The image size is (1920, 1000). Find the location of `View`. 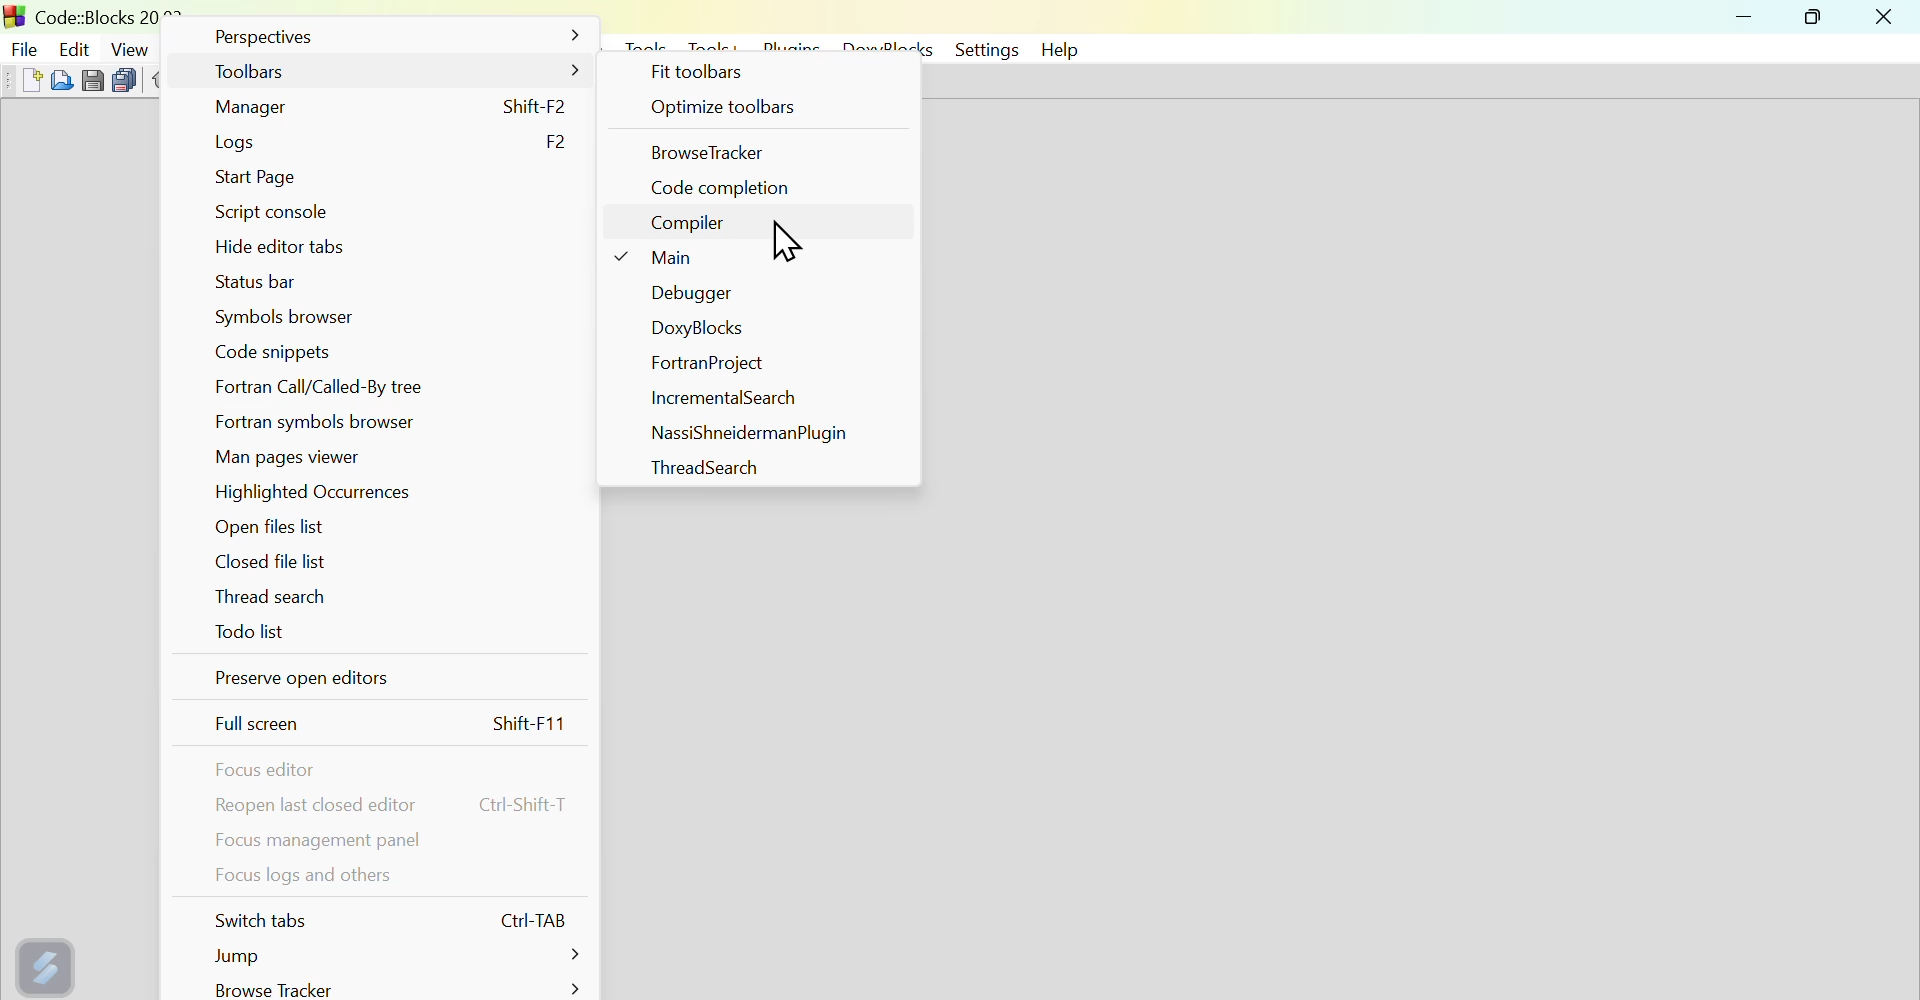

View is located at coordinates (131, 46).